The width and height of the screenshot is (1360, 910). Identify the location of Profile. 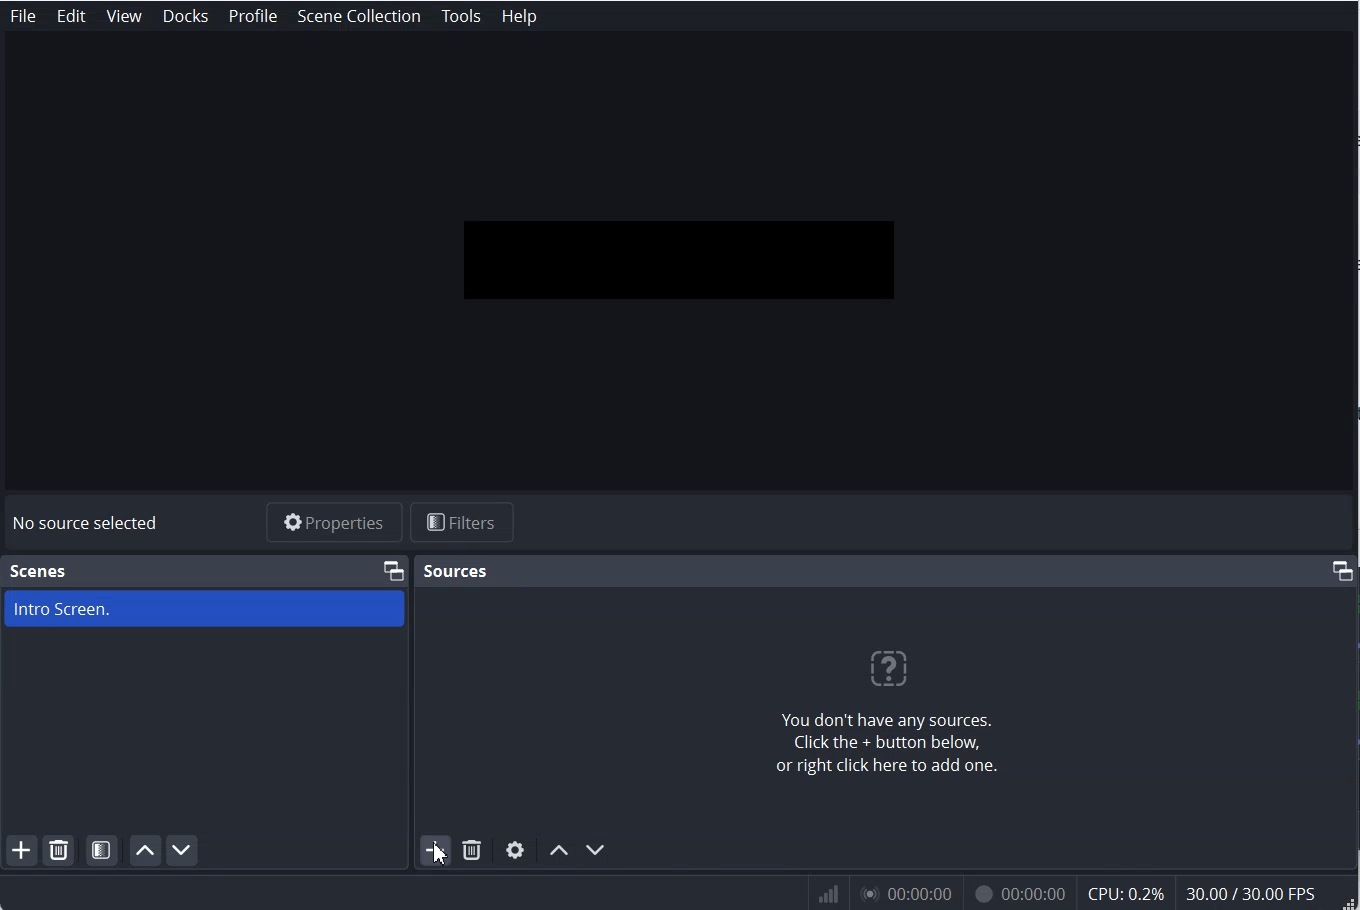
(252, 16).